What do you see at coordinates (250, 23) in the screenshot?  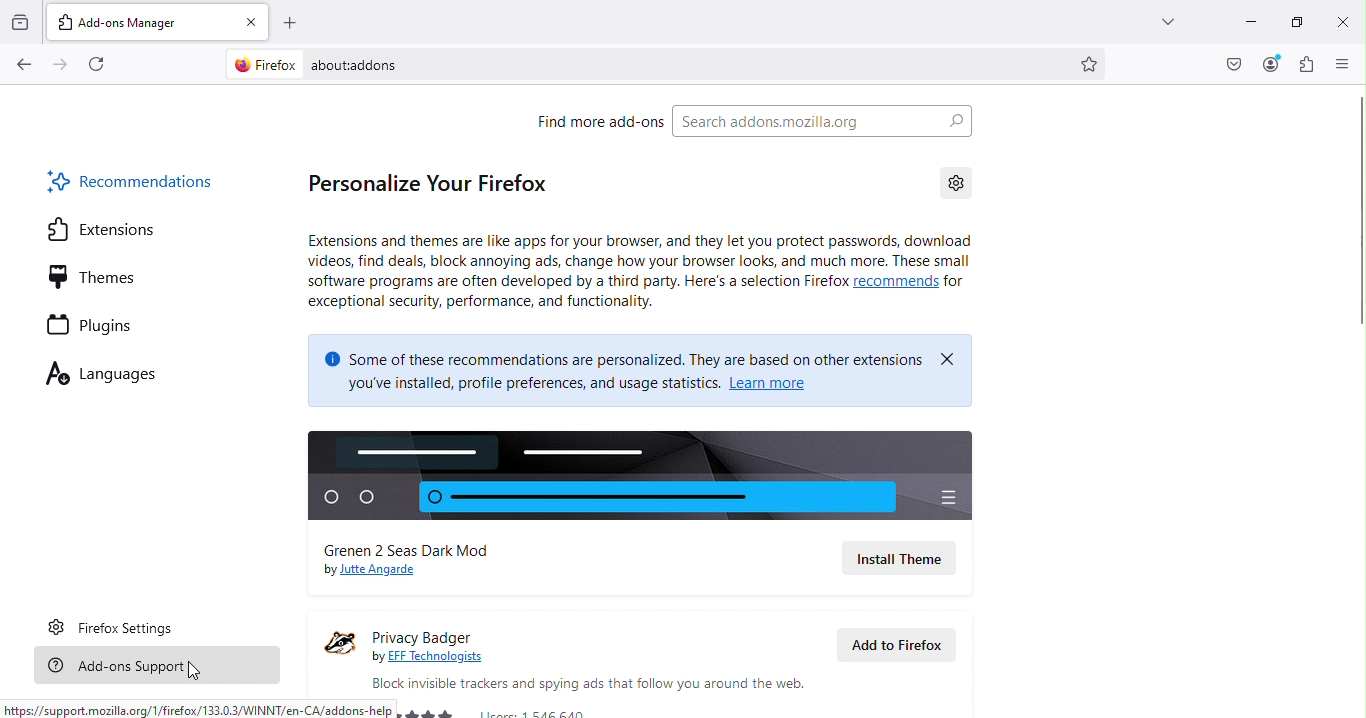 I see `Close tab` at bounding box center [250, 23].